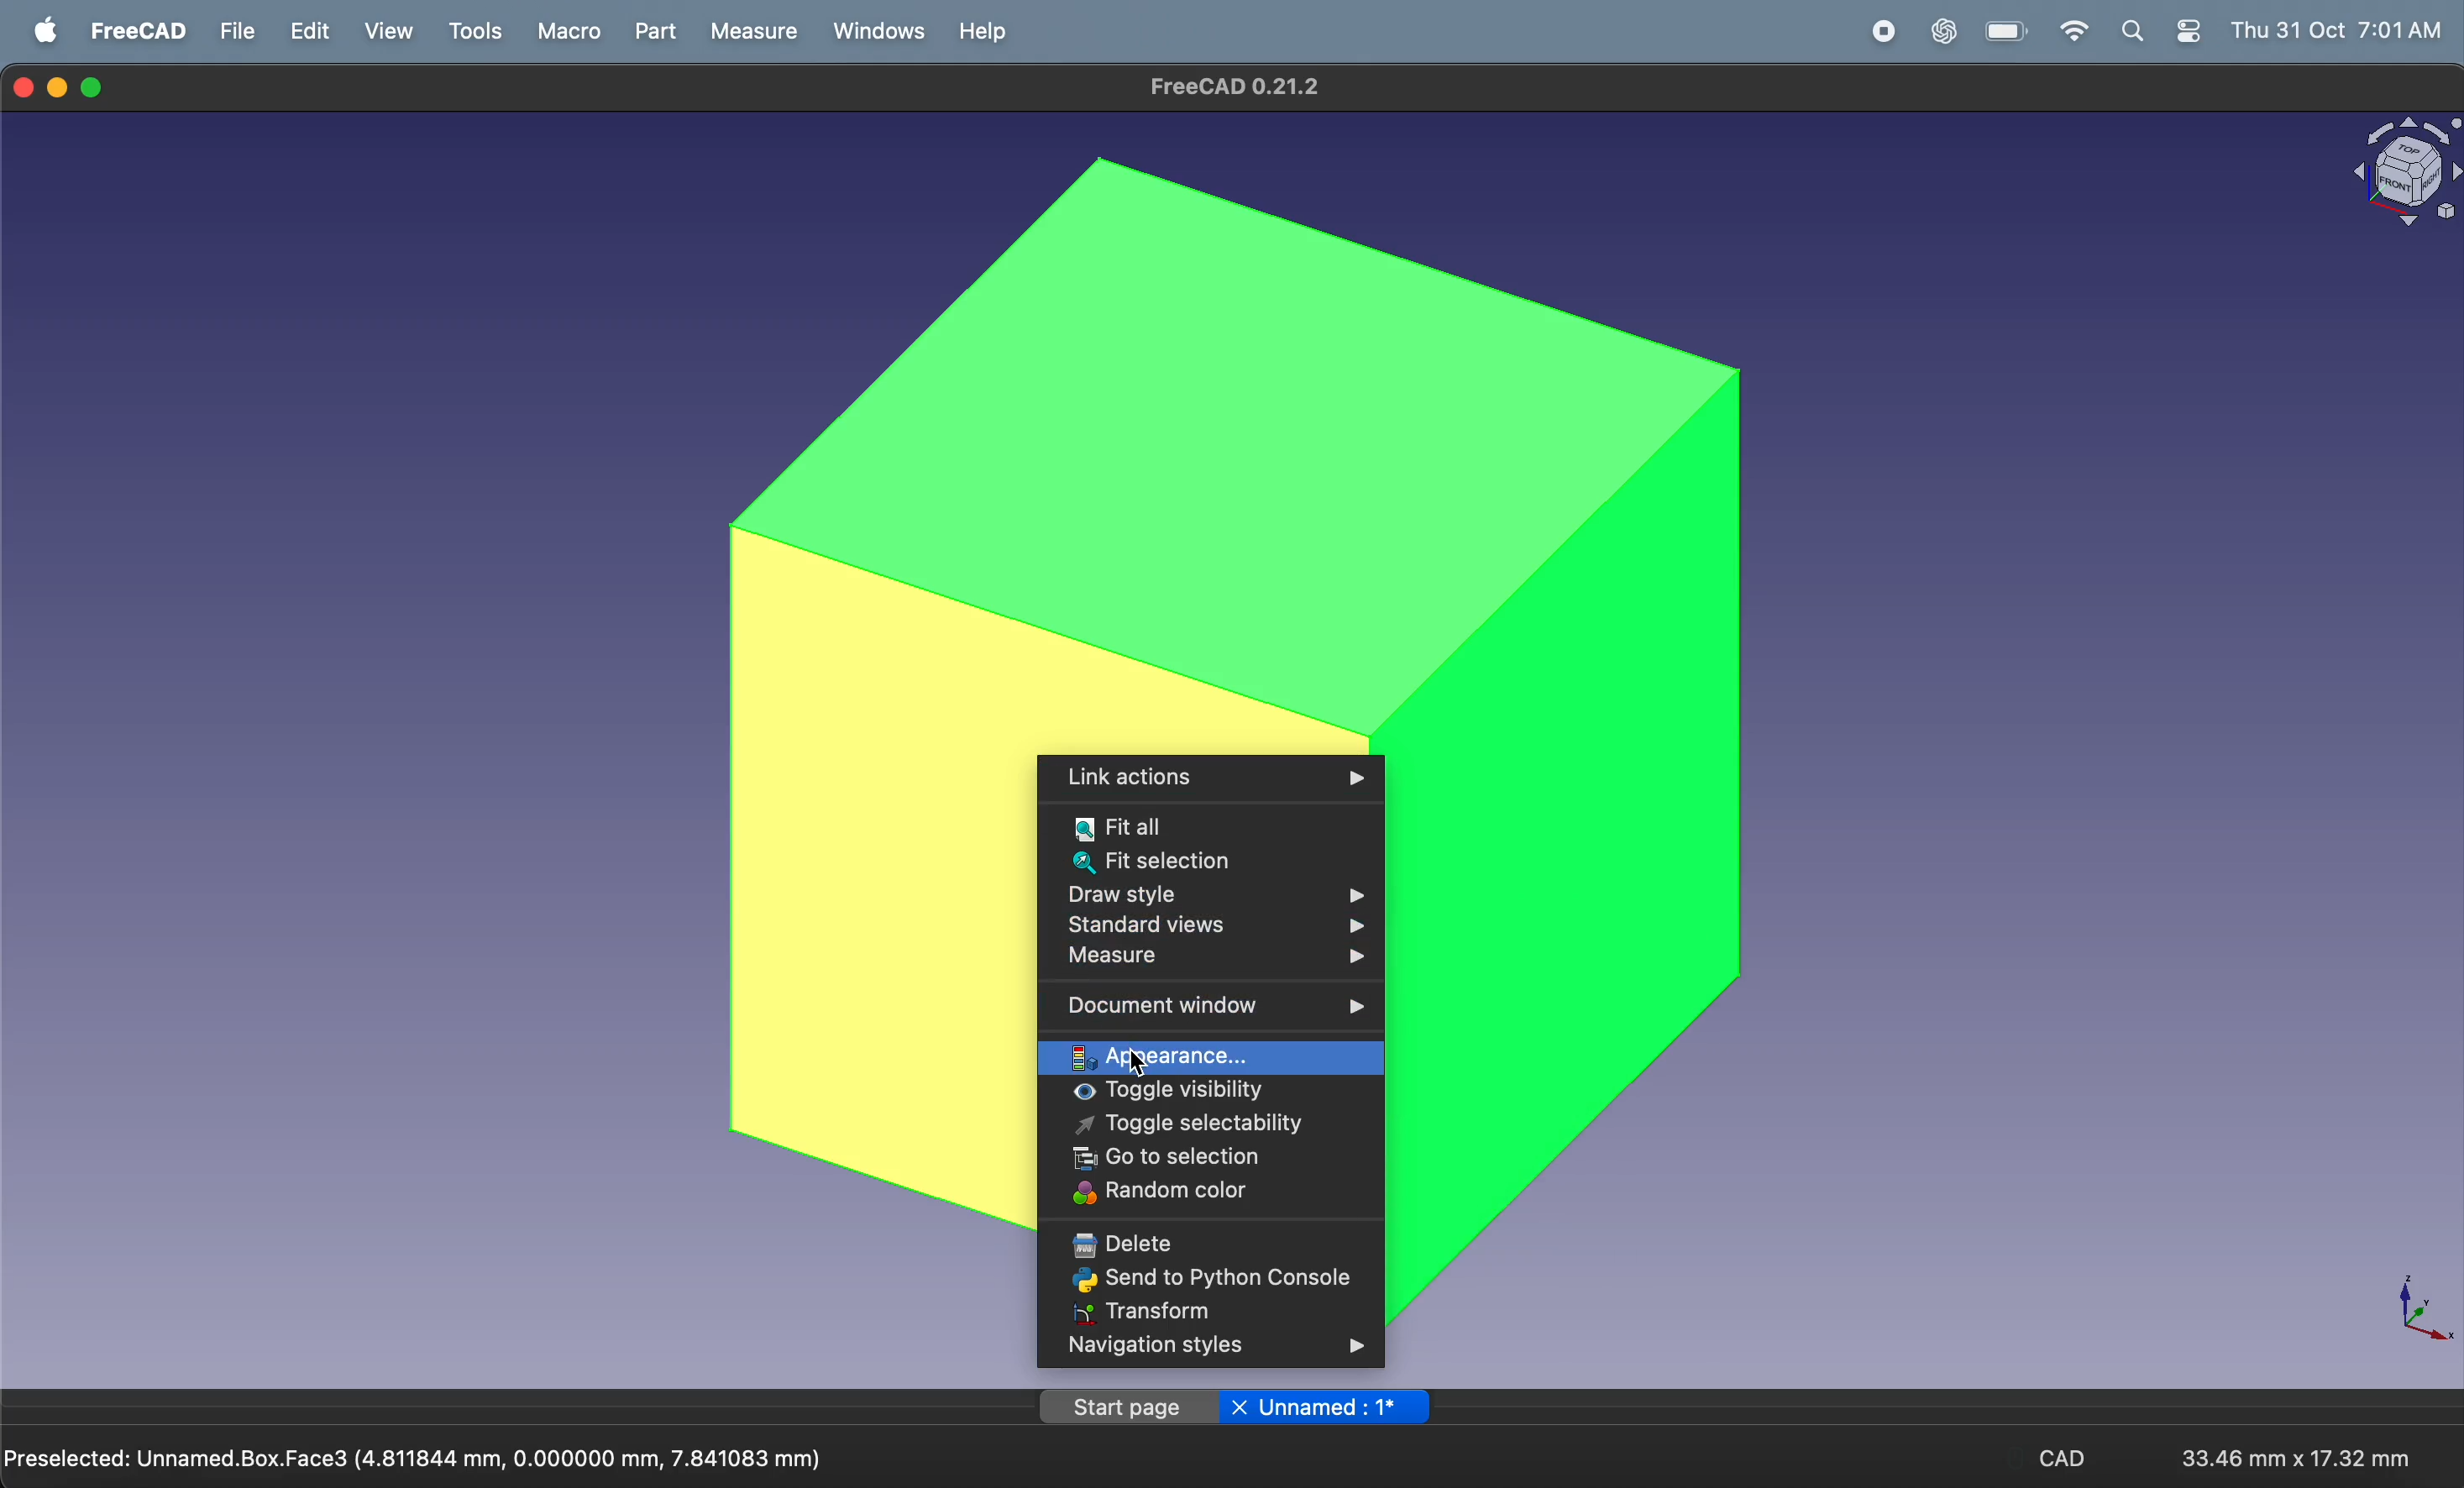 This screenshot has width=2464, height=1488. What do you see at coordinates (2412, 1307) in the screenshot?
I see `axis` at bounding box center [2412, 1307].